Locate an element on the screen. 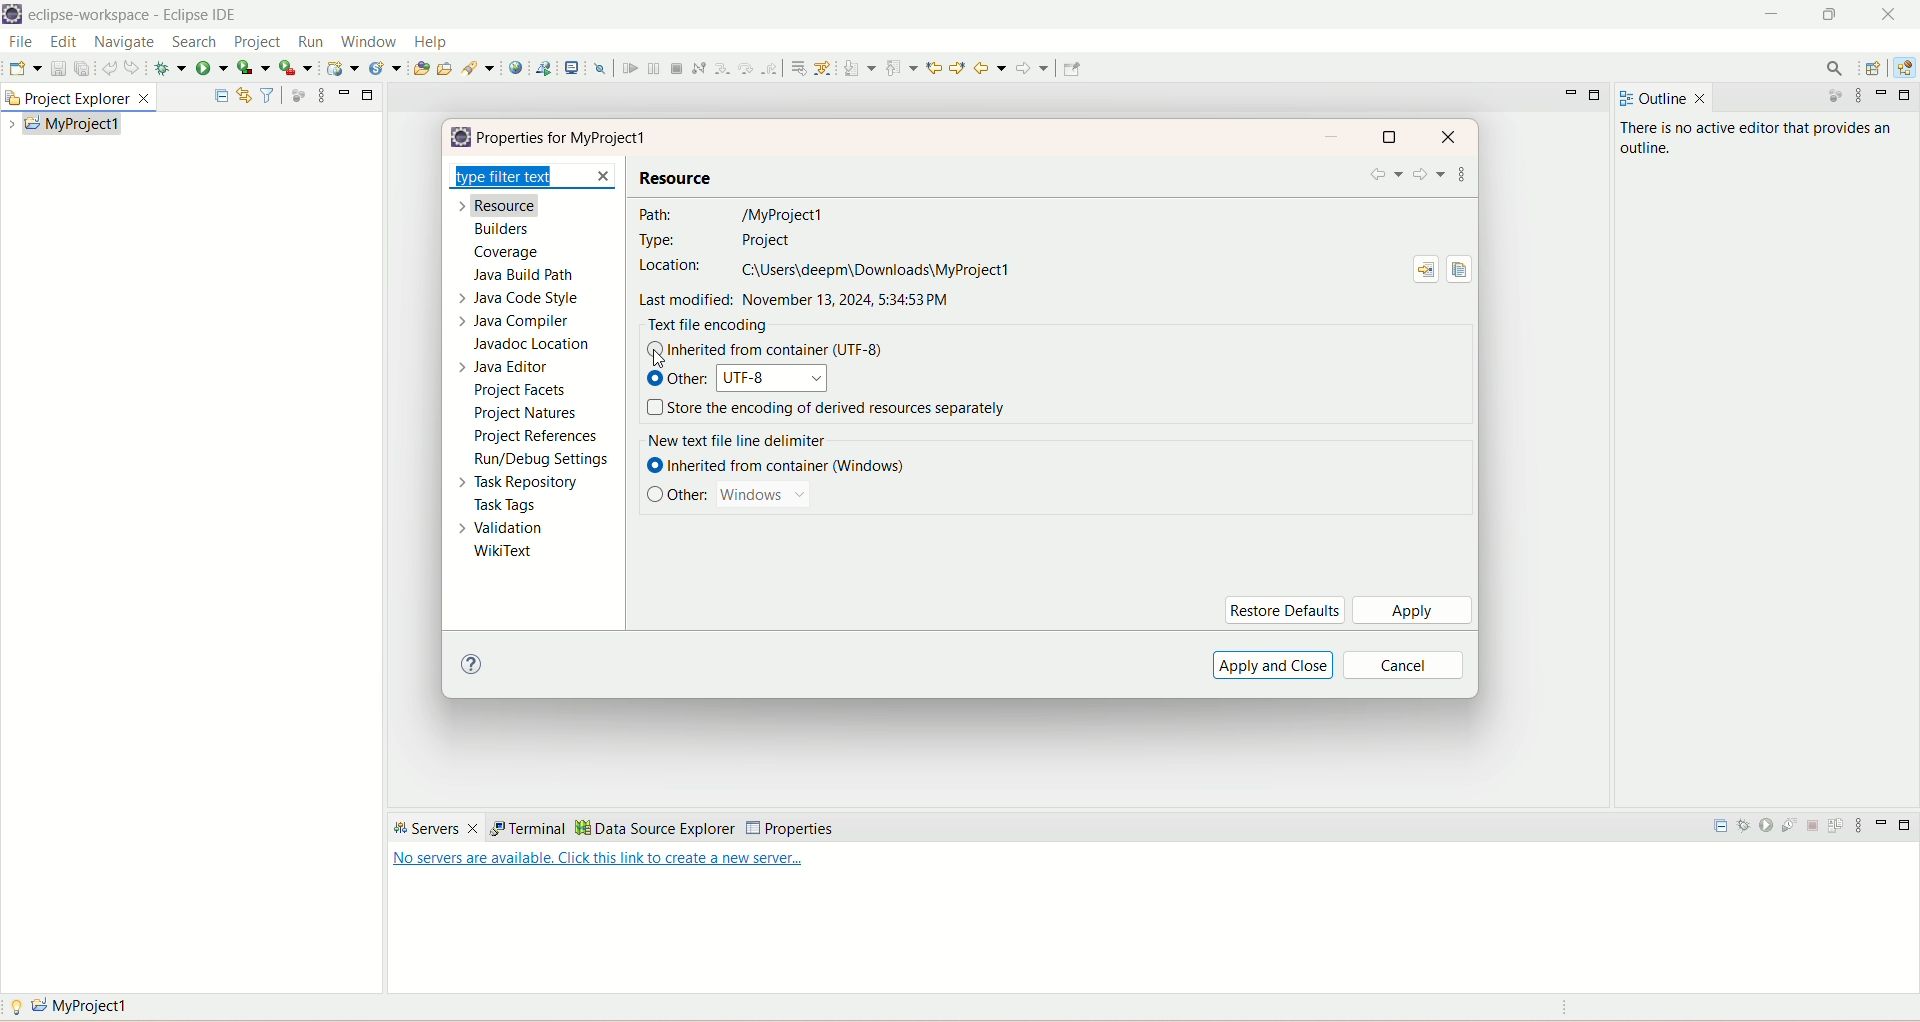 This screenshot has height=1022, width=1920. maximize is located at coordinates (1596, 94).